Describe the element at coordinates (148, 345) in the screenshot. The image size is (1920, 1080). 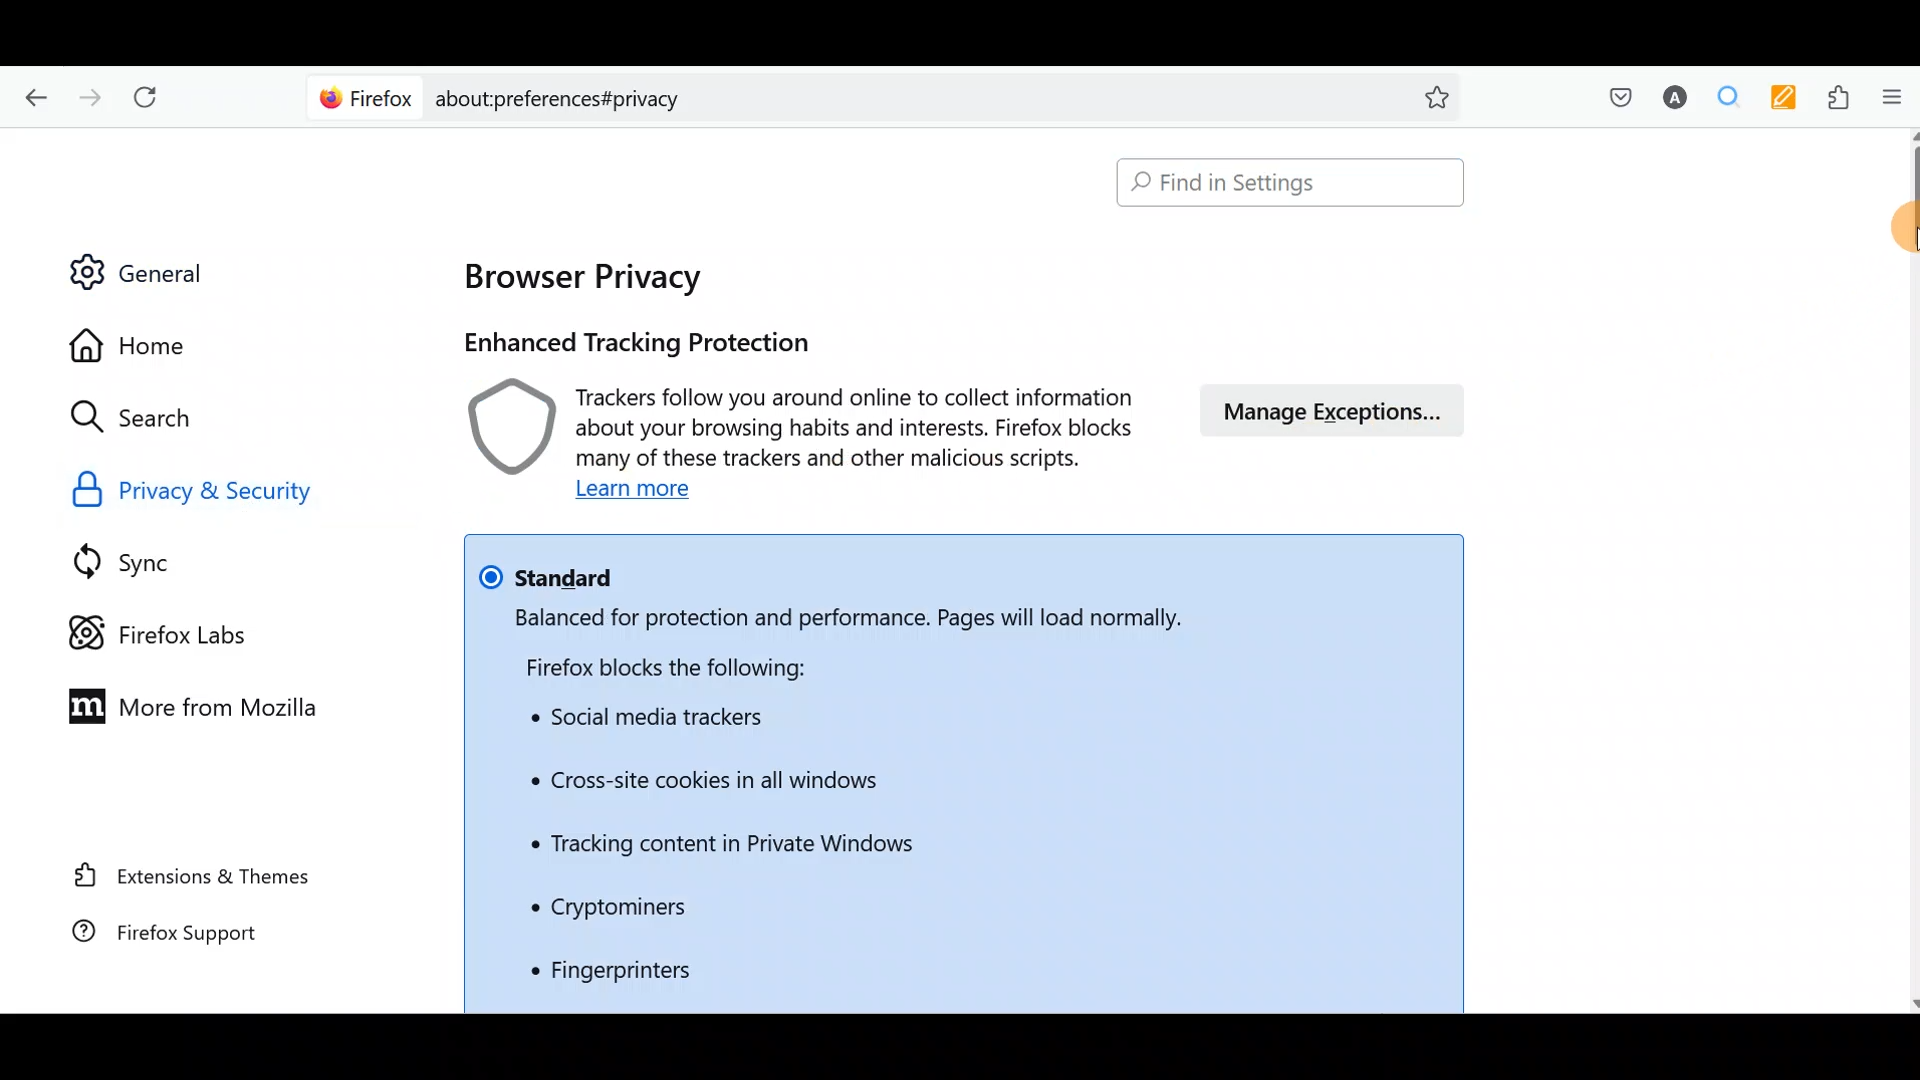
I see `Home` at that location.